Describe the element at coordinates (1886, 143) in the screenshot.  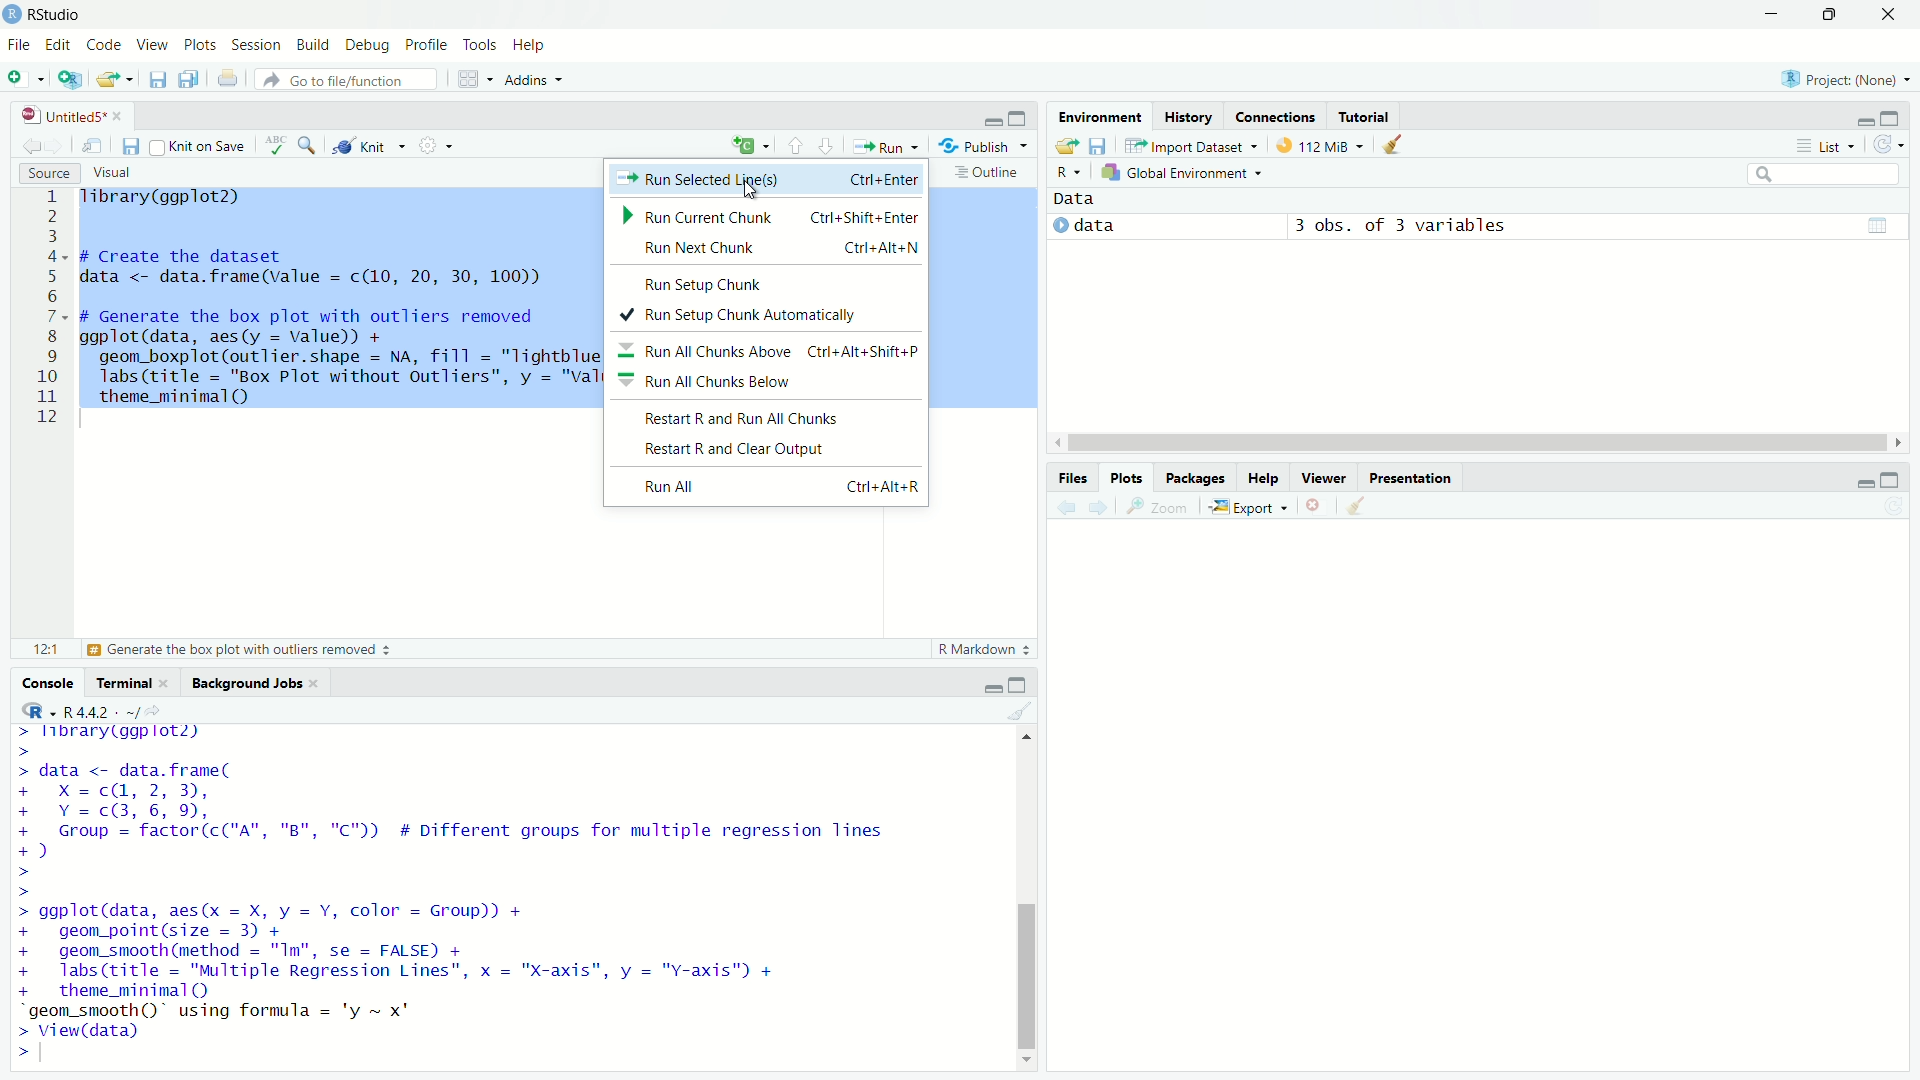
I see `refresh` at that location.